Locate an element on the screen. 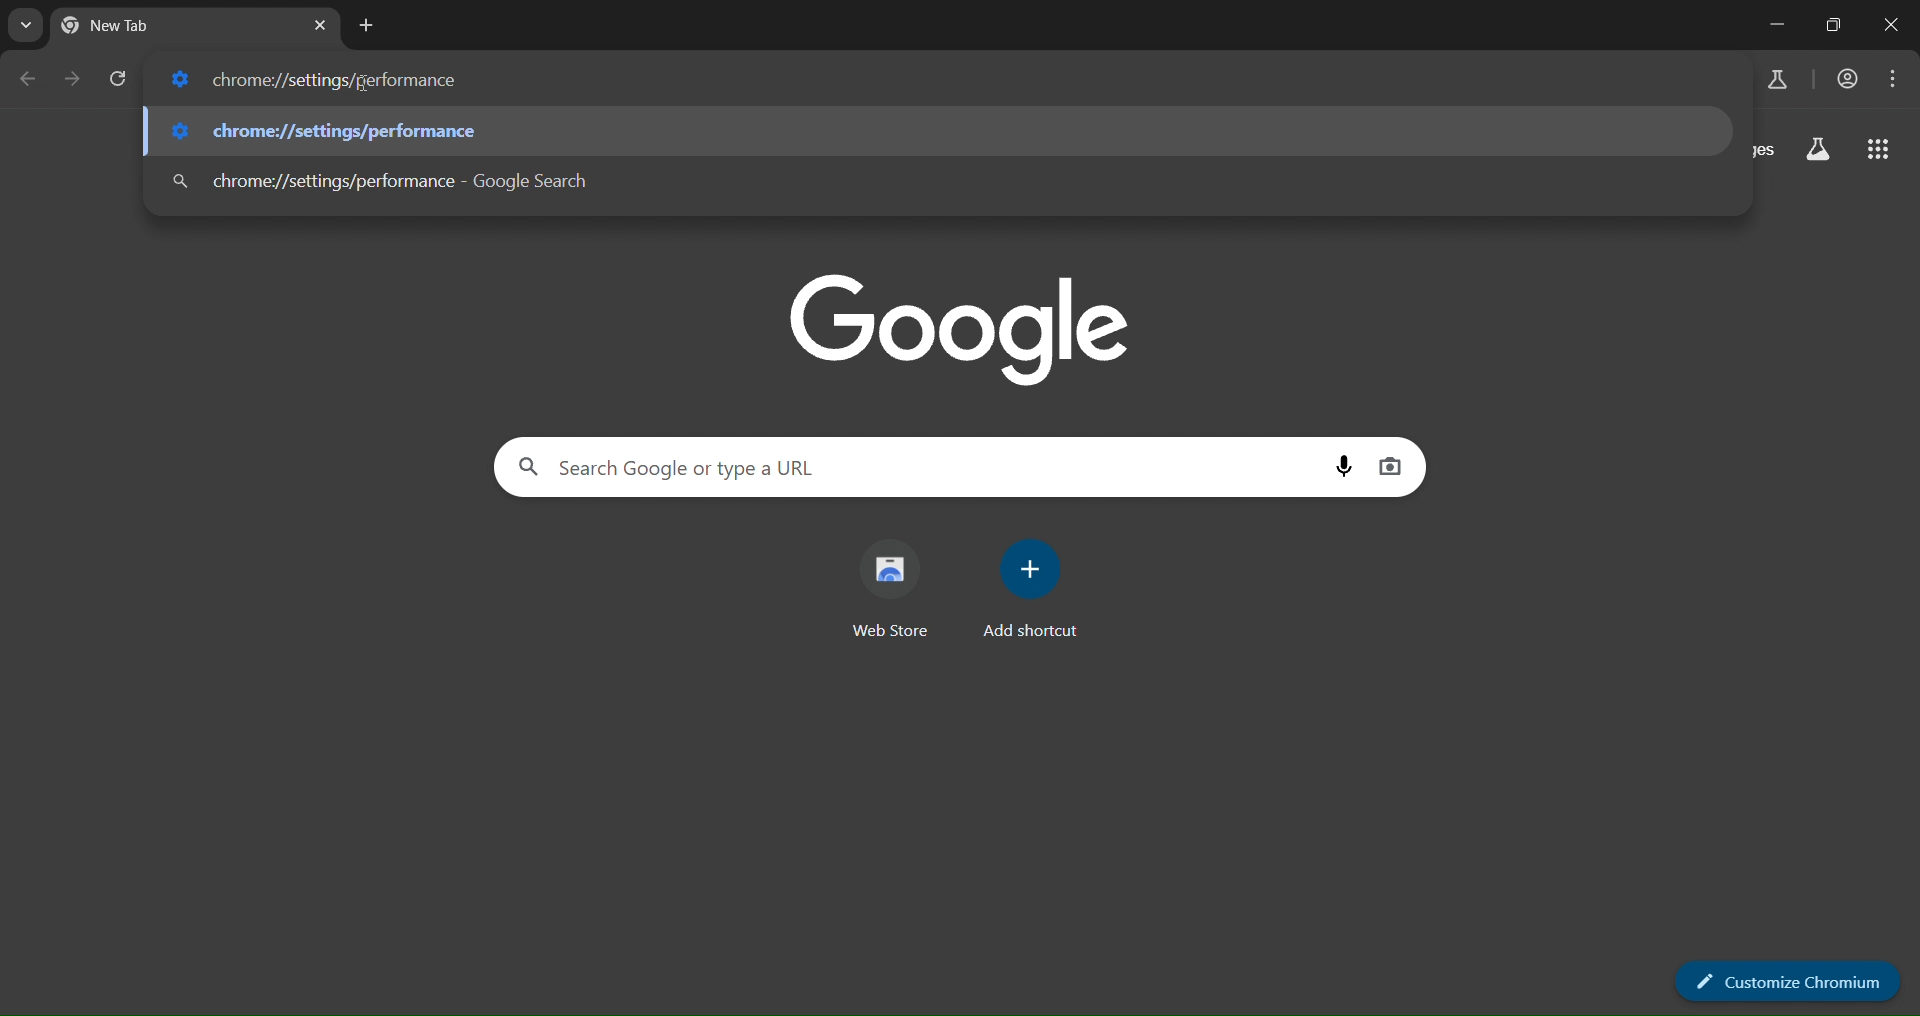 This screenshot has height=1016, width=1920. reload is located at coordinates (124, 81).